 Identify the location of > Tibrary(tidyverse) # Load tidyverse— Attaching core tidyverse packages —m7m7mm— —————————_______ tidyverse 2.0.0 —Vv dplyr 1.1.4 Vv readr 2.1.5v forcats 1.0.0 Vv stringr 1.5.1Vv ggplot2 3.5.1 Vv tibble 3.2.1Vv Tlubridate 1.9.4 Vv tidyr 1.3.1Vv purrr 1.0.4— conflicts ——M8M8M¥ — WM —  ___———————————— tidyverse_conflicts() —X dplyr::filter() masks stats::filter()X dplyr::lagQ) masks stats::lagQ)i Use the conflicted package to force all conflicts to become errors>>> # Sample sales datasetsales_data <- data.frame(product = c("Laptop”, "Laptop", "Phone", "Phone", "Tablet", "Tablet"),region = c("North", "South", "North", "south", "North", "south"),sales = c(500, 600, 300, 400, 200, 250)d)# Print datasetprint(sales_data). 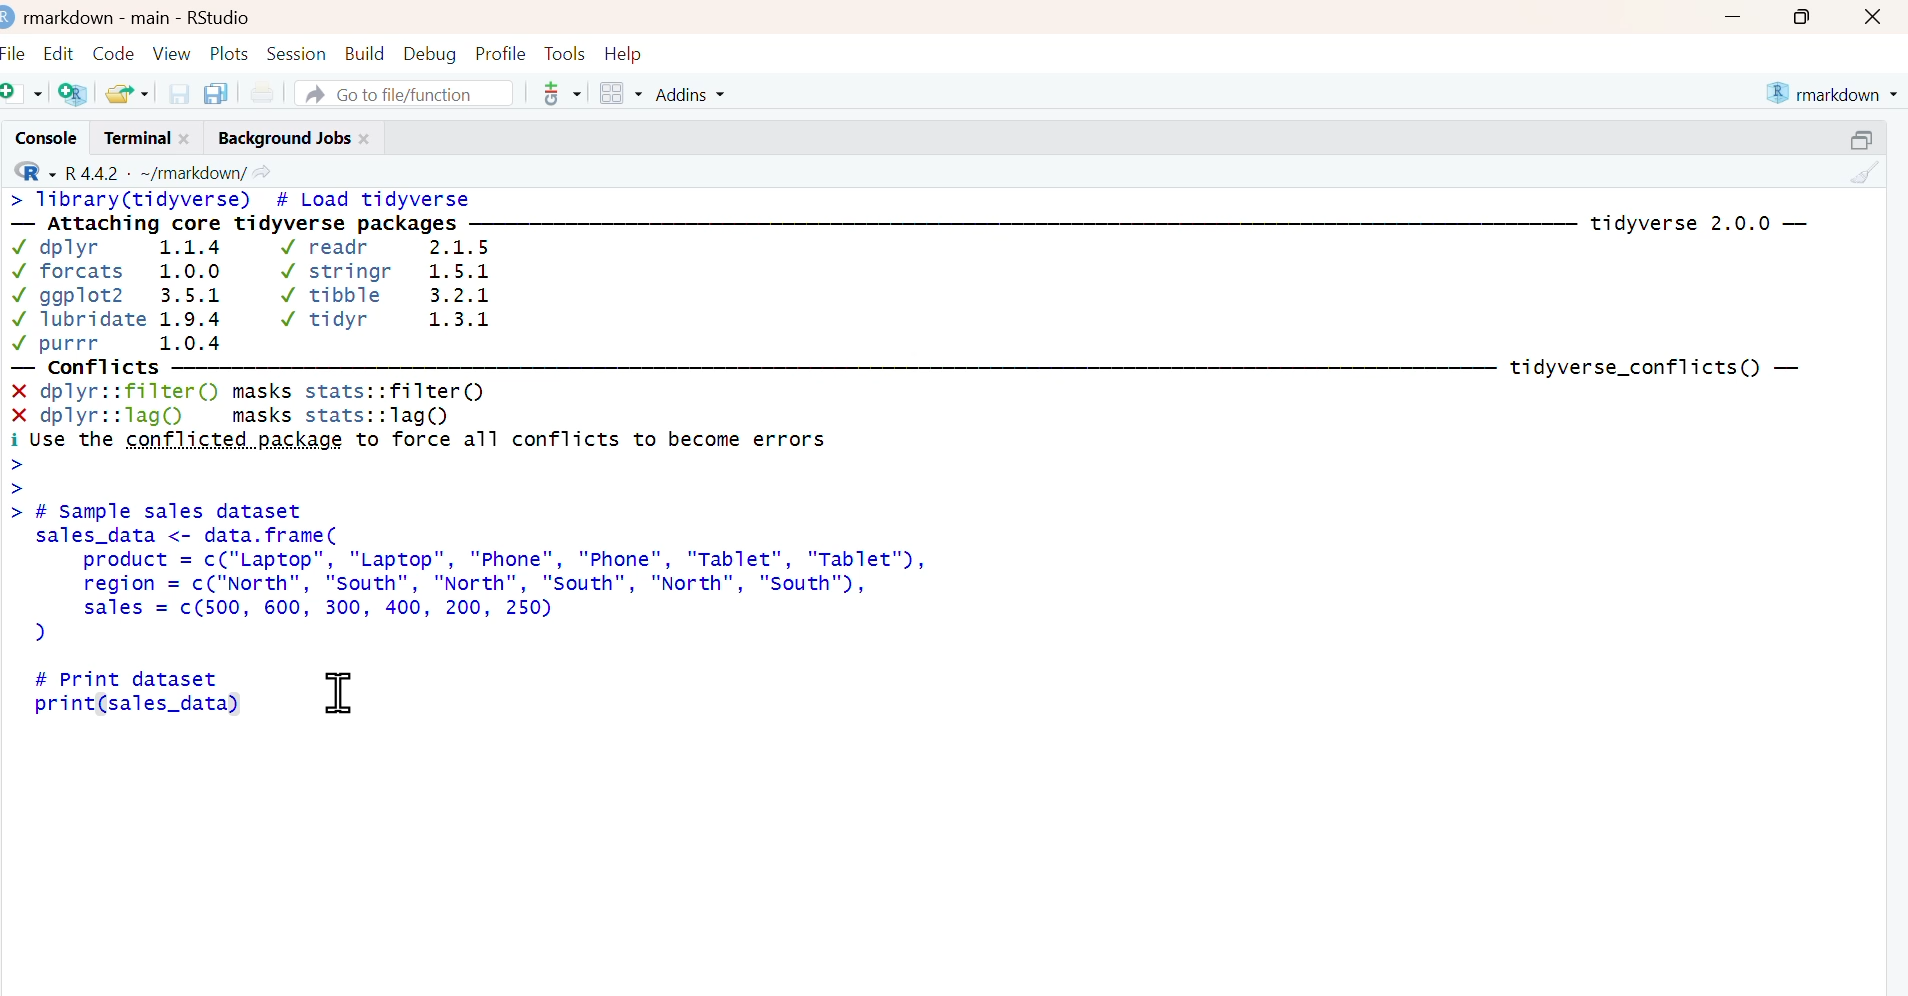
(924, 466).